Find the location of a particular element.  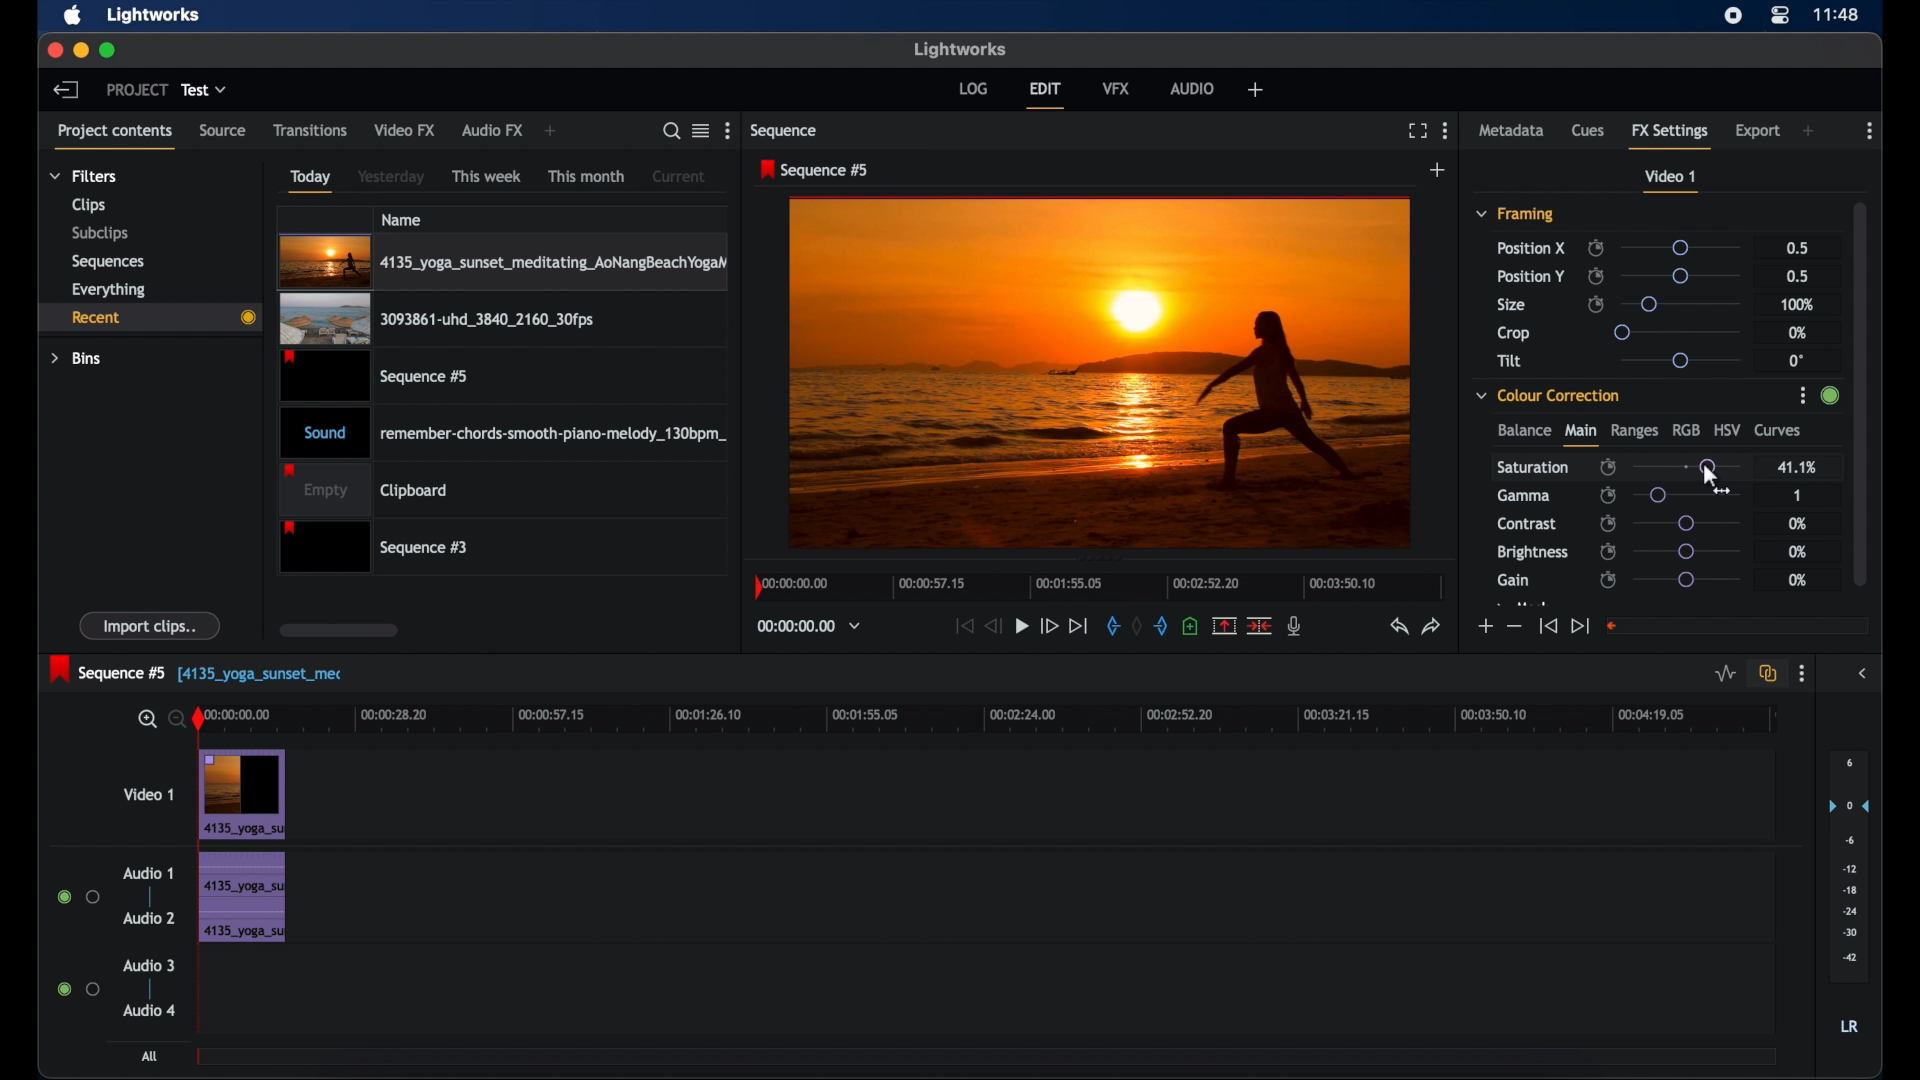

lightworks is located at coordinates (960, 49).